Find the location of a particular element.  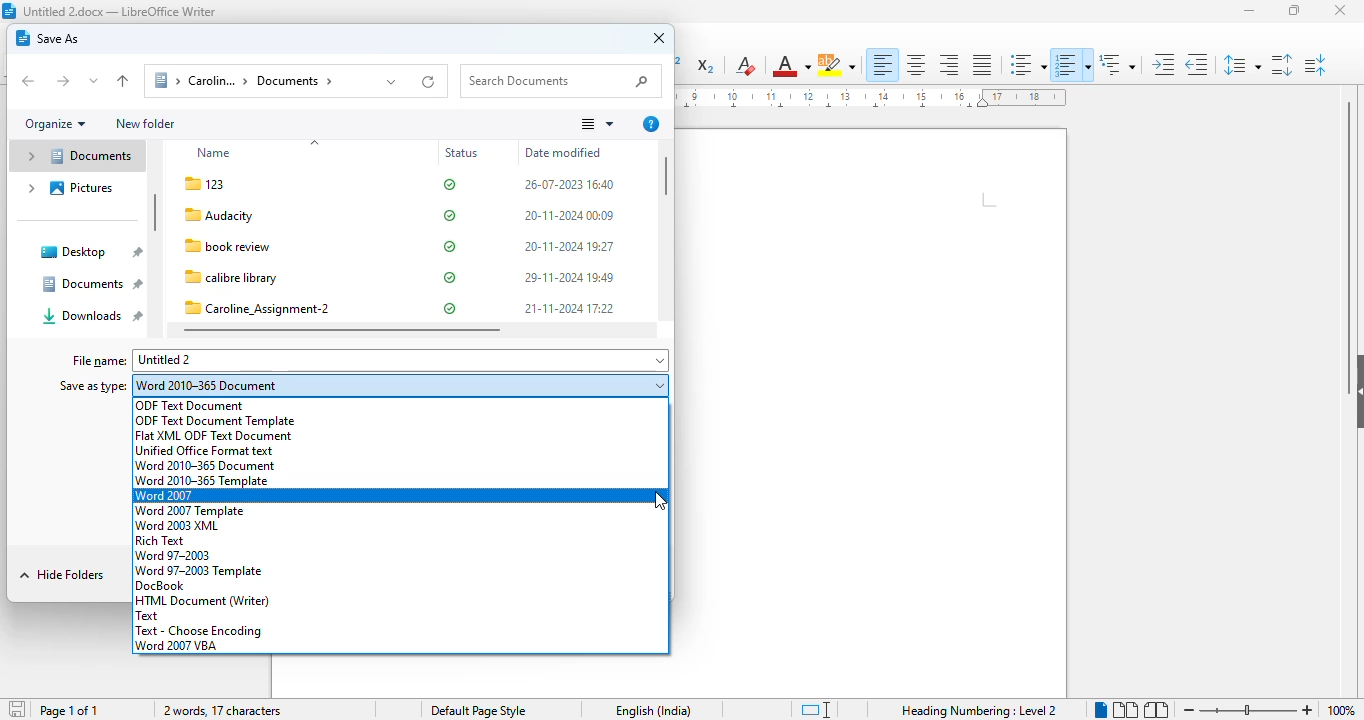

word 97-2003 is located at coordinates (174, 556).